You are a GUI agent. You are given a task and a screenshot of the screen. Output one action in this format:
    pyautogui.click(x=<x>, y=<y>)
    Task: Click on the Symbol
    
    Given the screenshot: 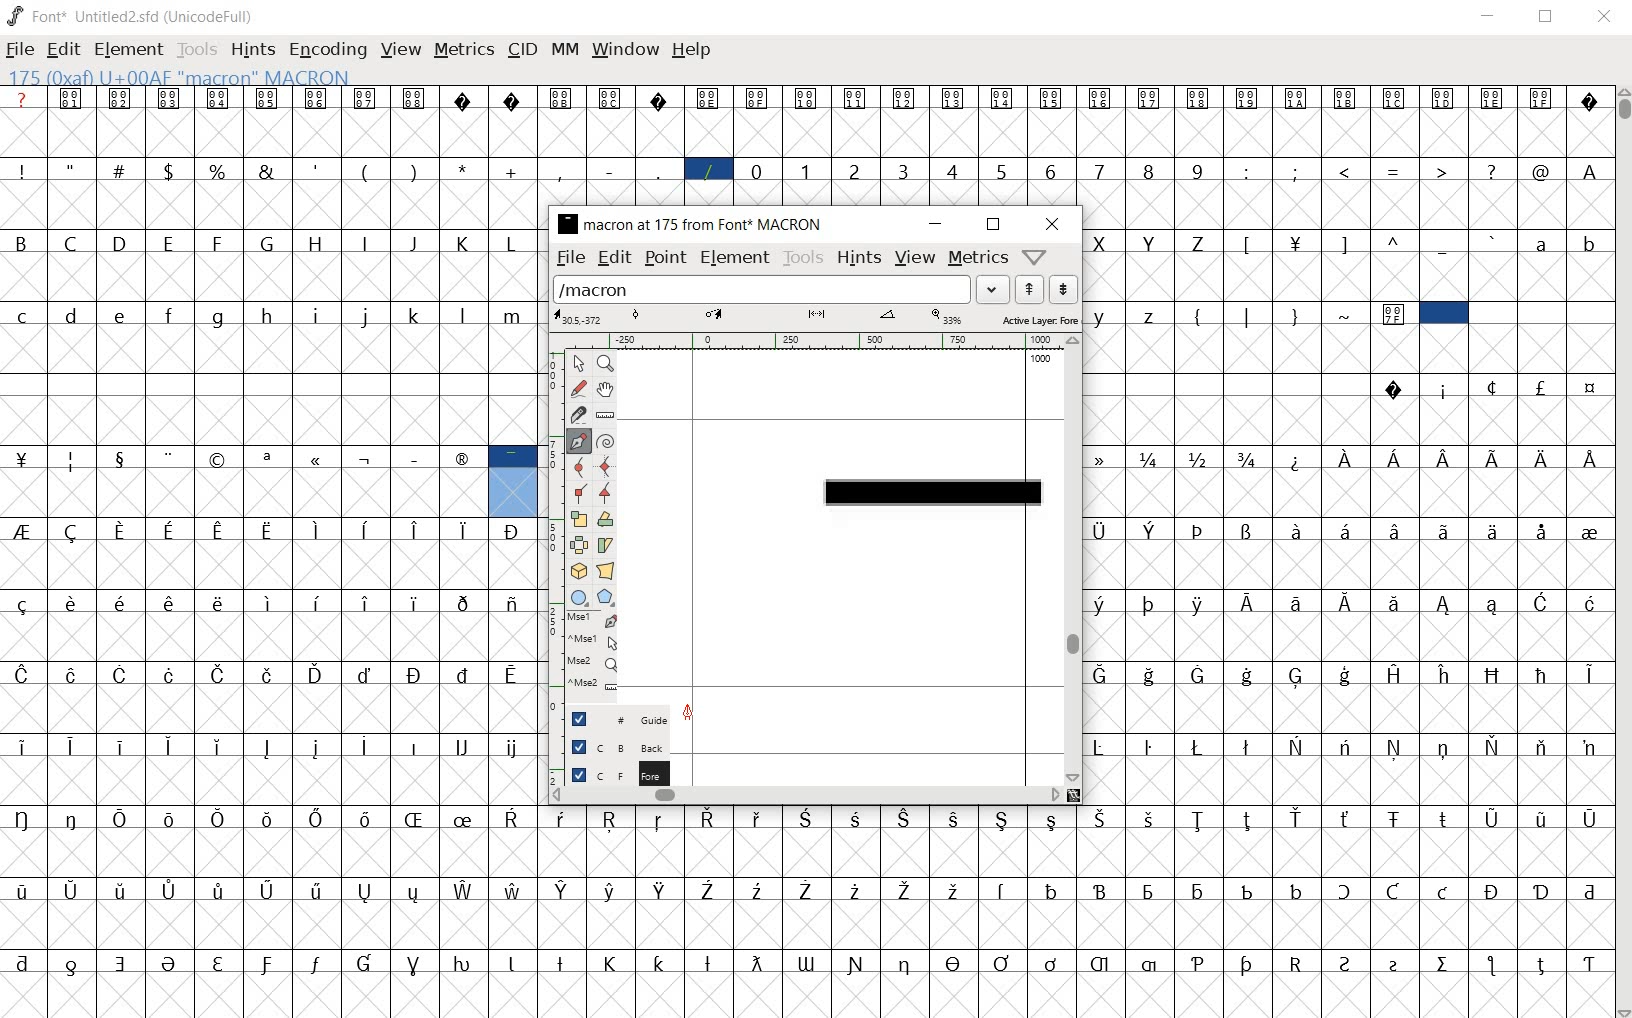 What is the action you would take?
    pyautogui.click(x=661, y=819)
    